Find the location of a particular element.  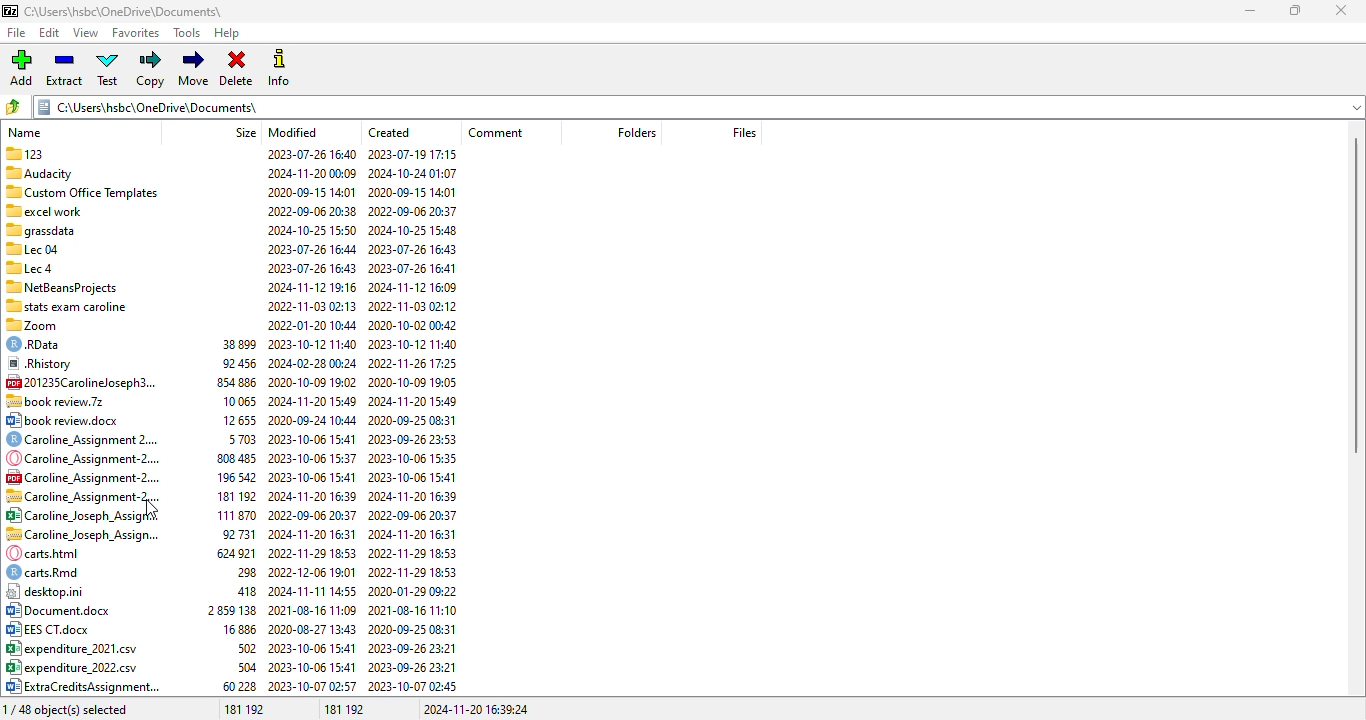

expenditure_2021.csv. 502 2023-10-06 15:41 2023-09-26 23:21 is located at coordinates (231, 649).